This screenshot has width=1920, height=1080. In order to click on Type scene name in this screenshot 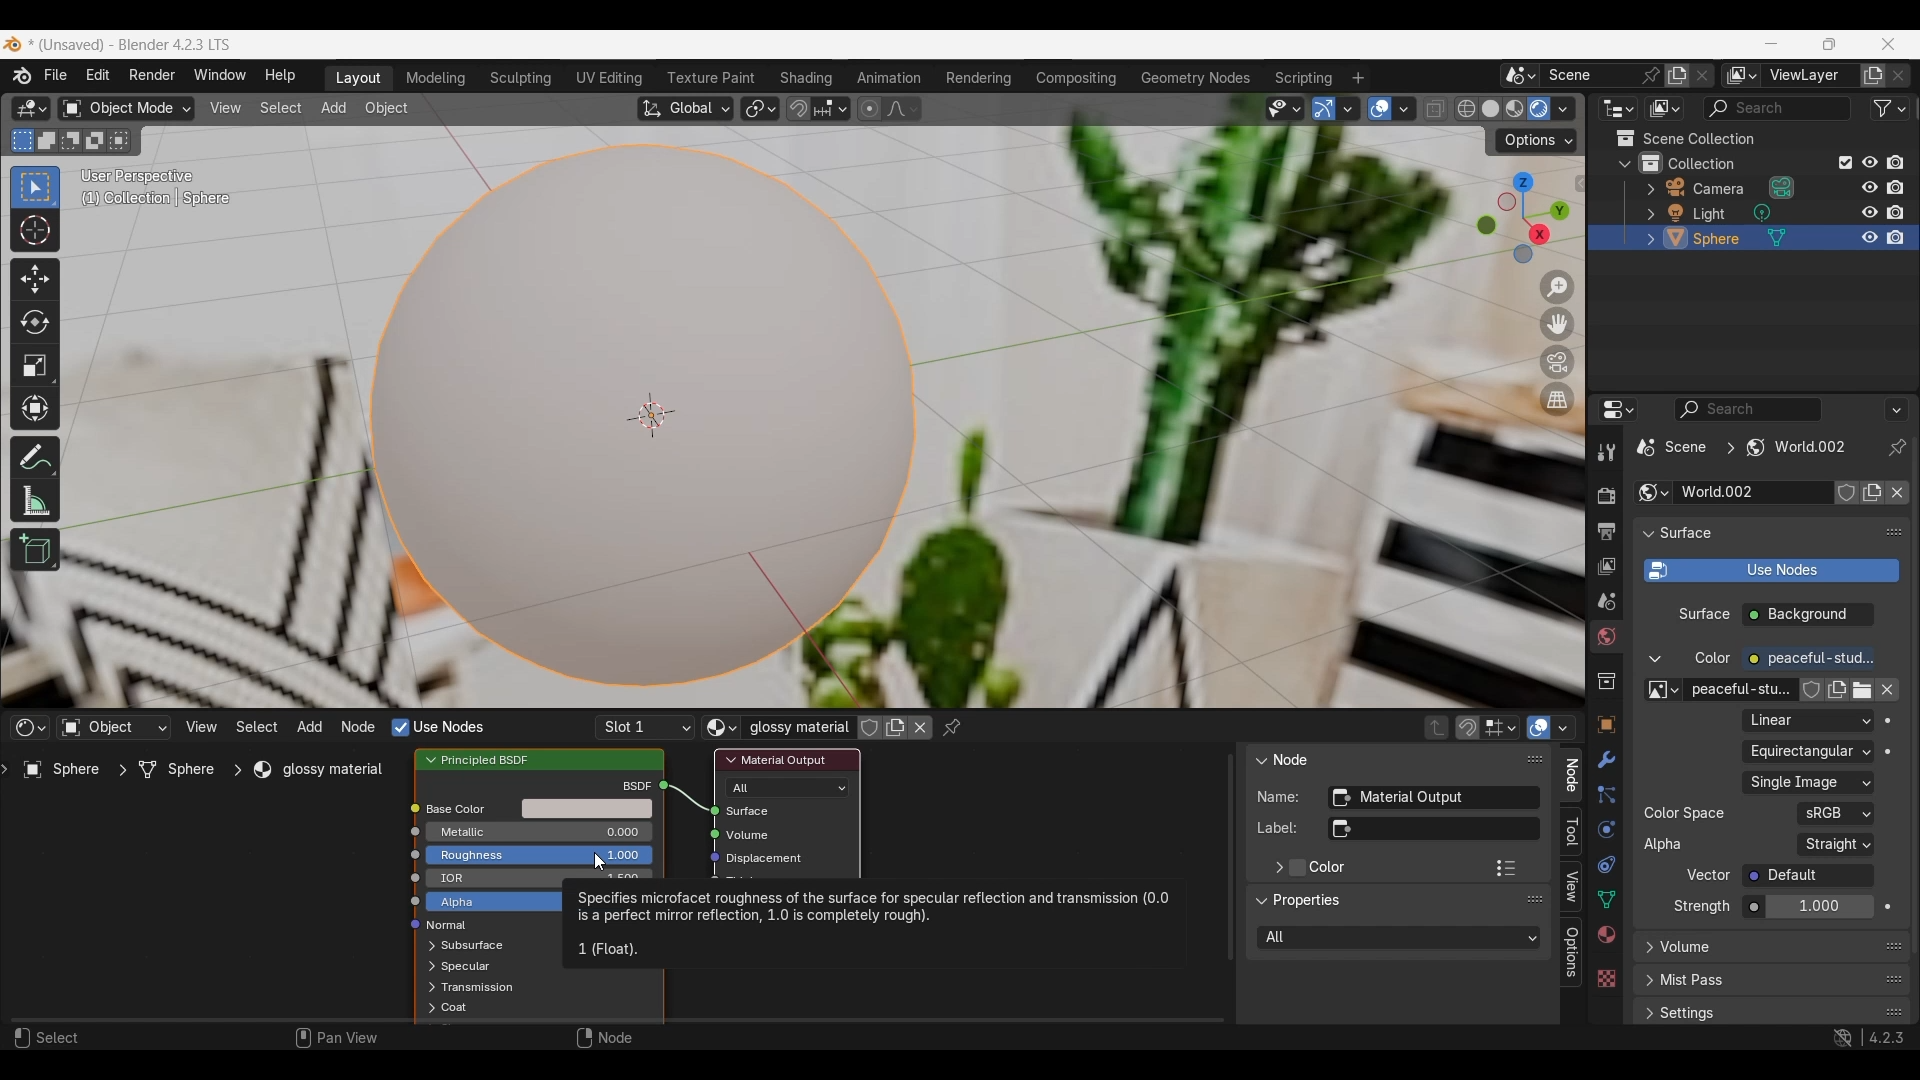, I will do `click(1586, 75)`.